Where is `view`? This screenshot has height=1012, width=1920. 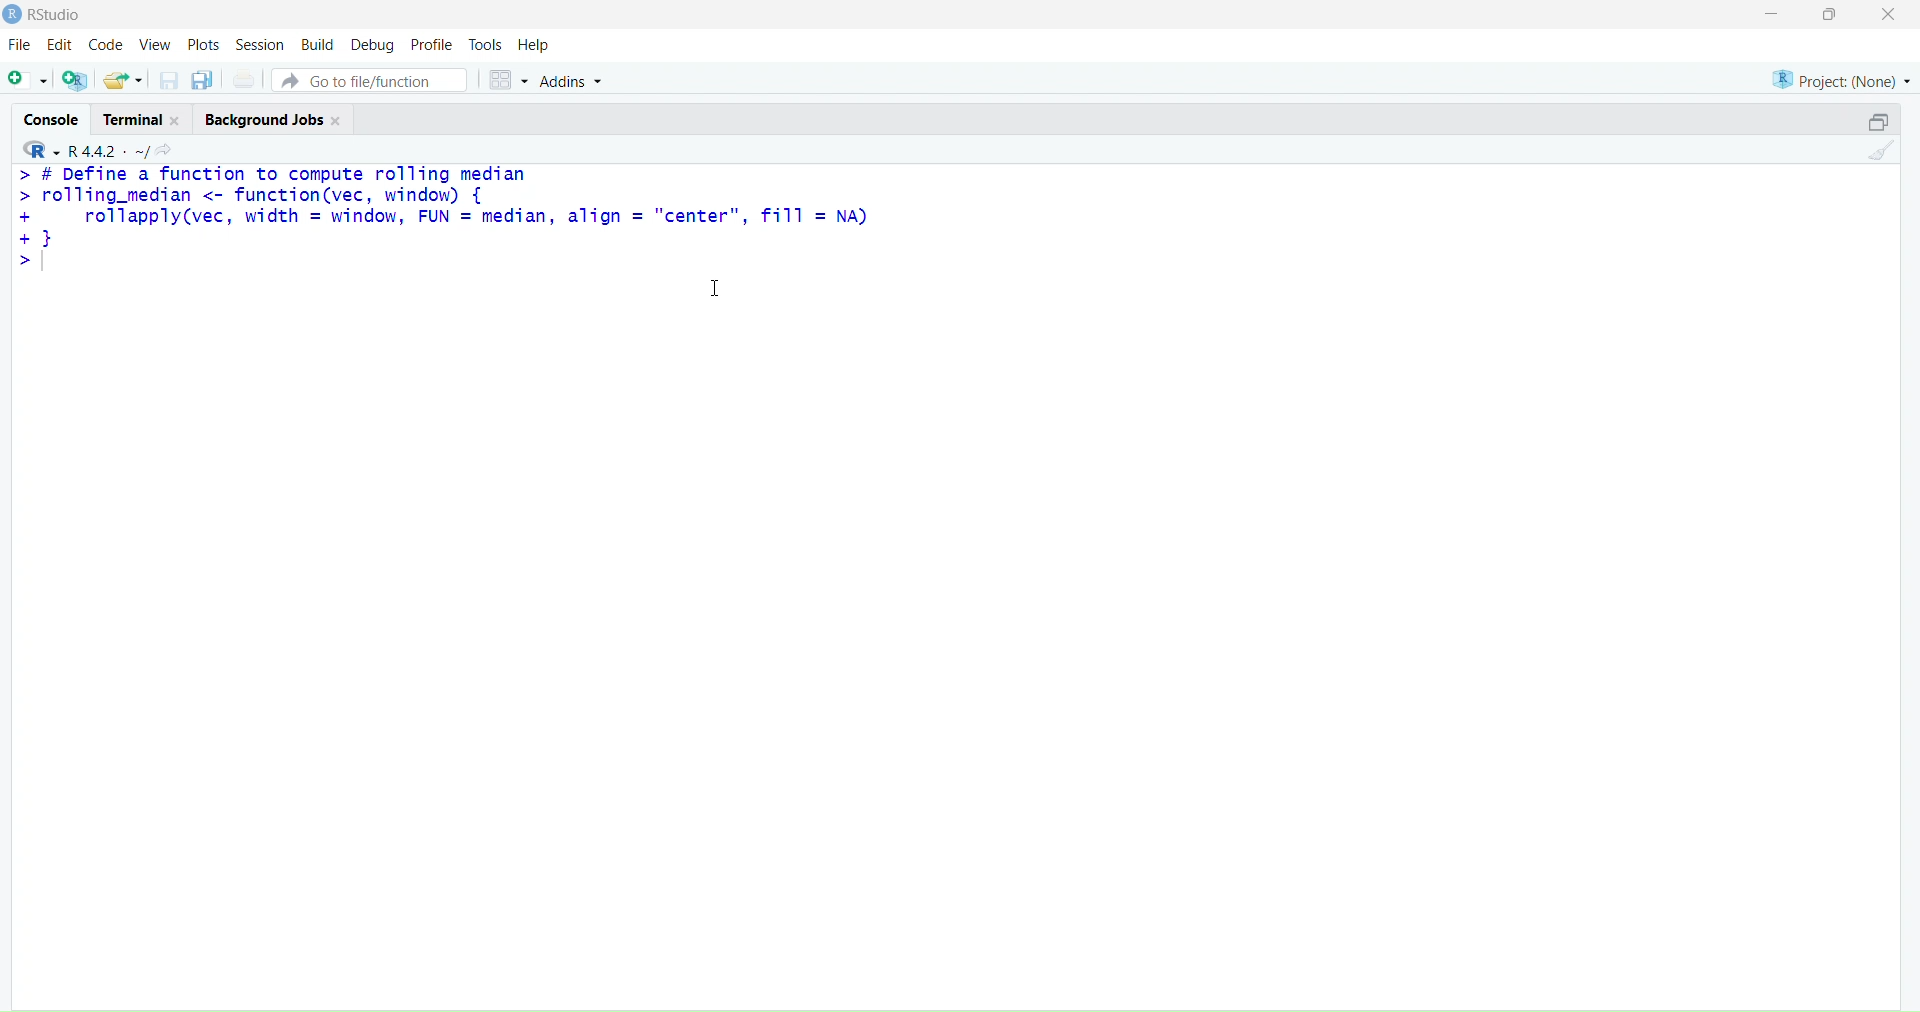
view is located at coordinates (155, 46).